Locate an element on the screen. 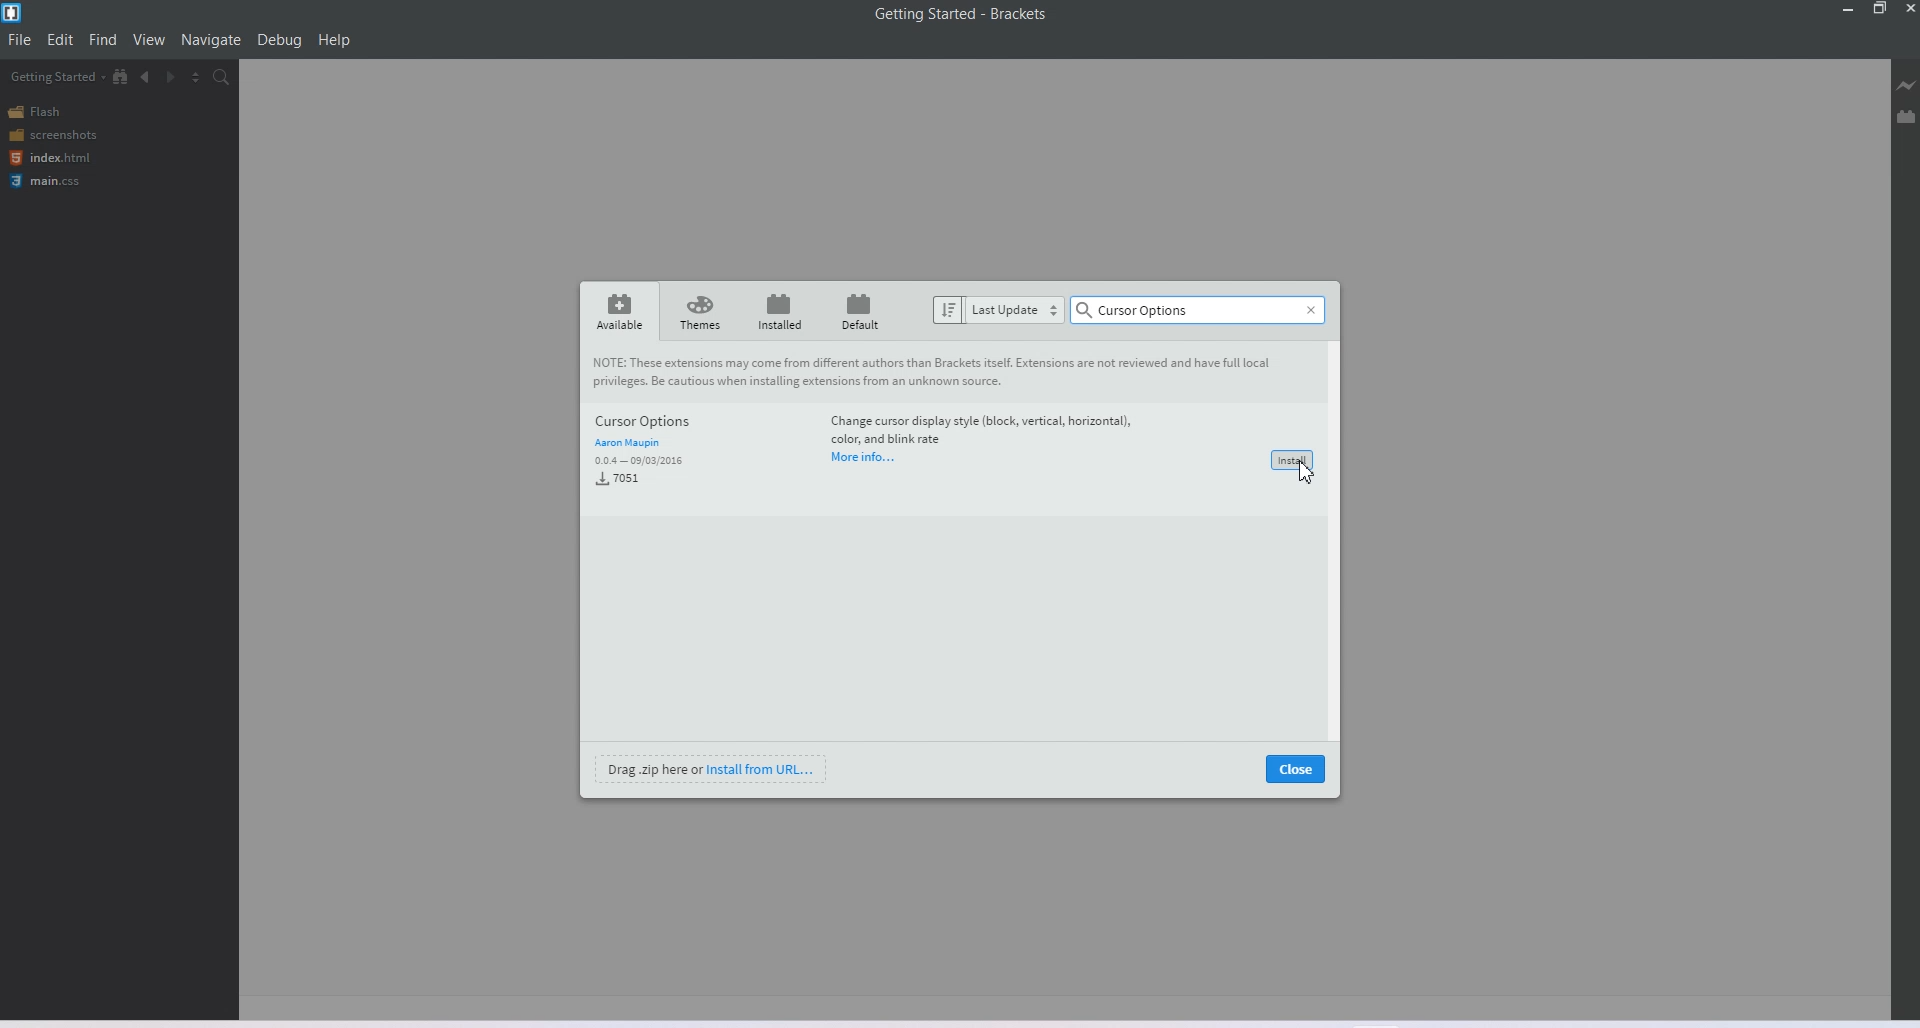  Extension Manager is located at coordinates (1907, 116).